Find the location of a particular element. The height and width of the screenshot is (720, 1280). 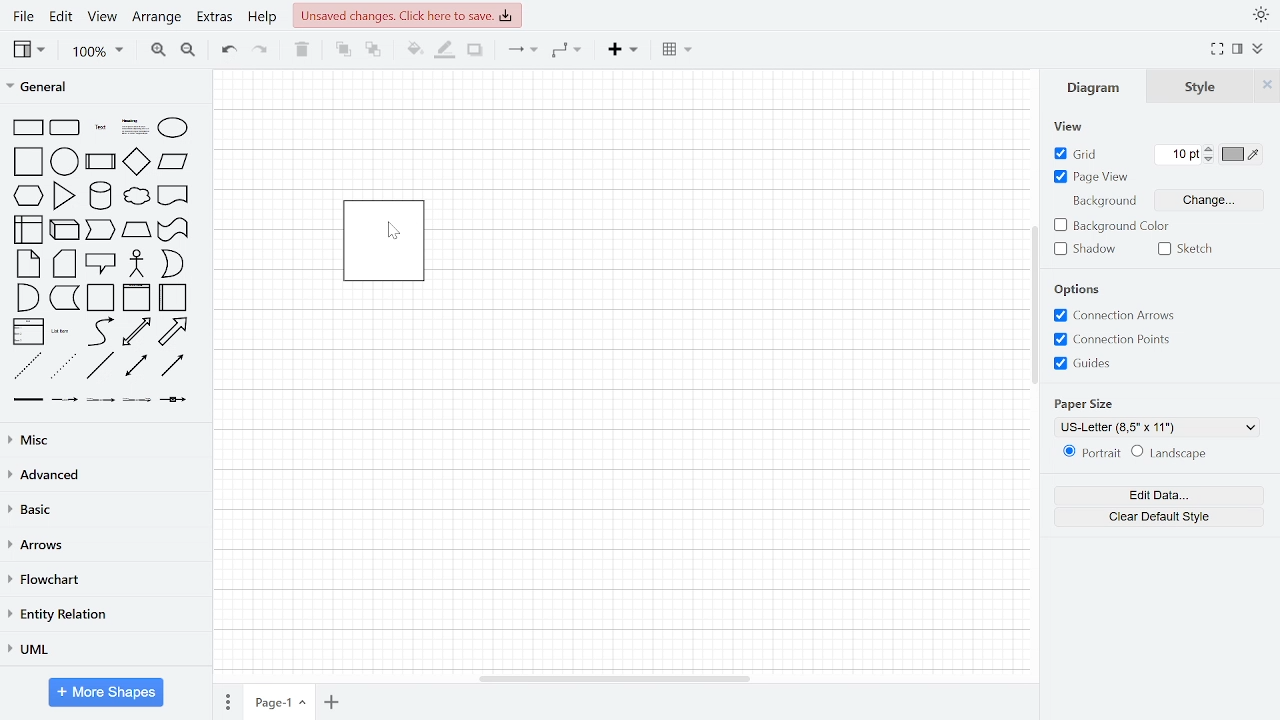

ellipse is located at coordinates (174, 127).